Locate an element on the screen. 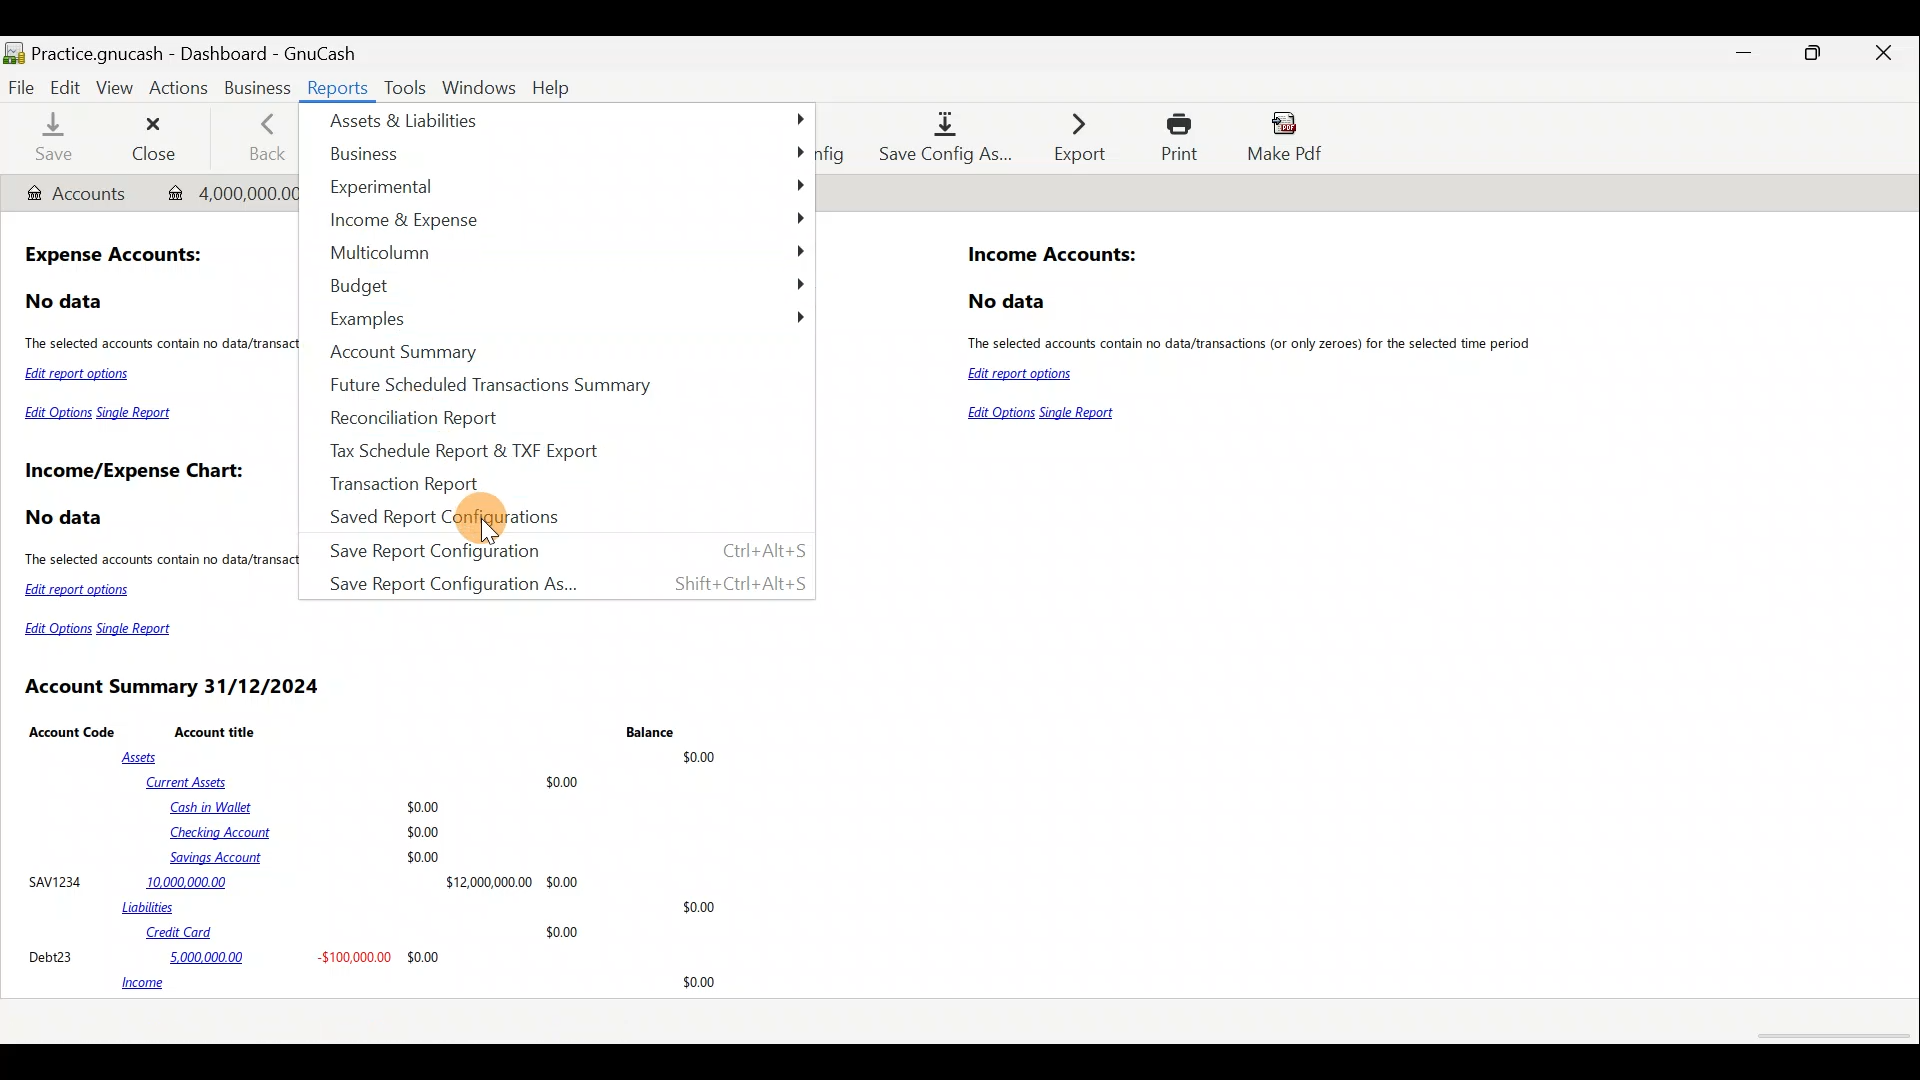 The image size is (1920, 1080). Document name is located at coordinates (223, 48).